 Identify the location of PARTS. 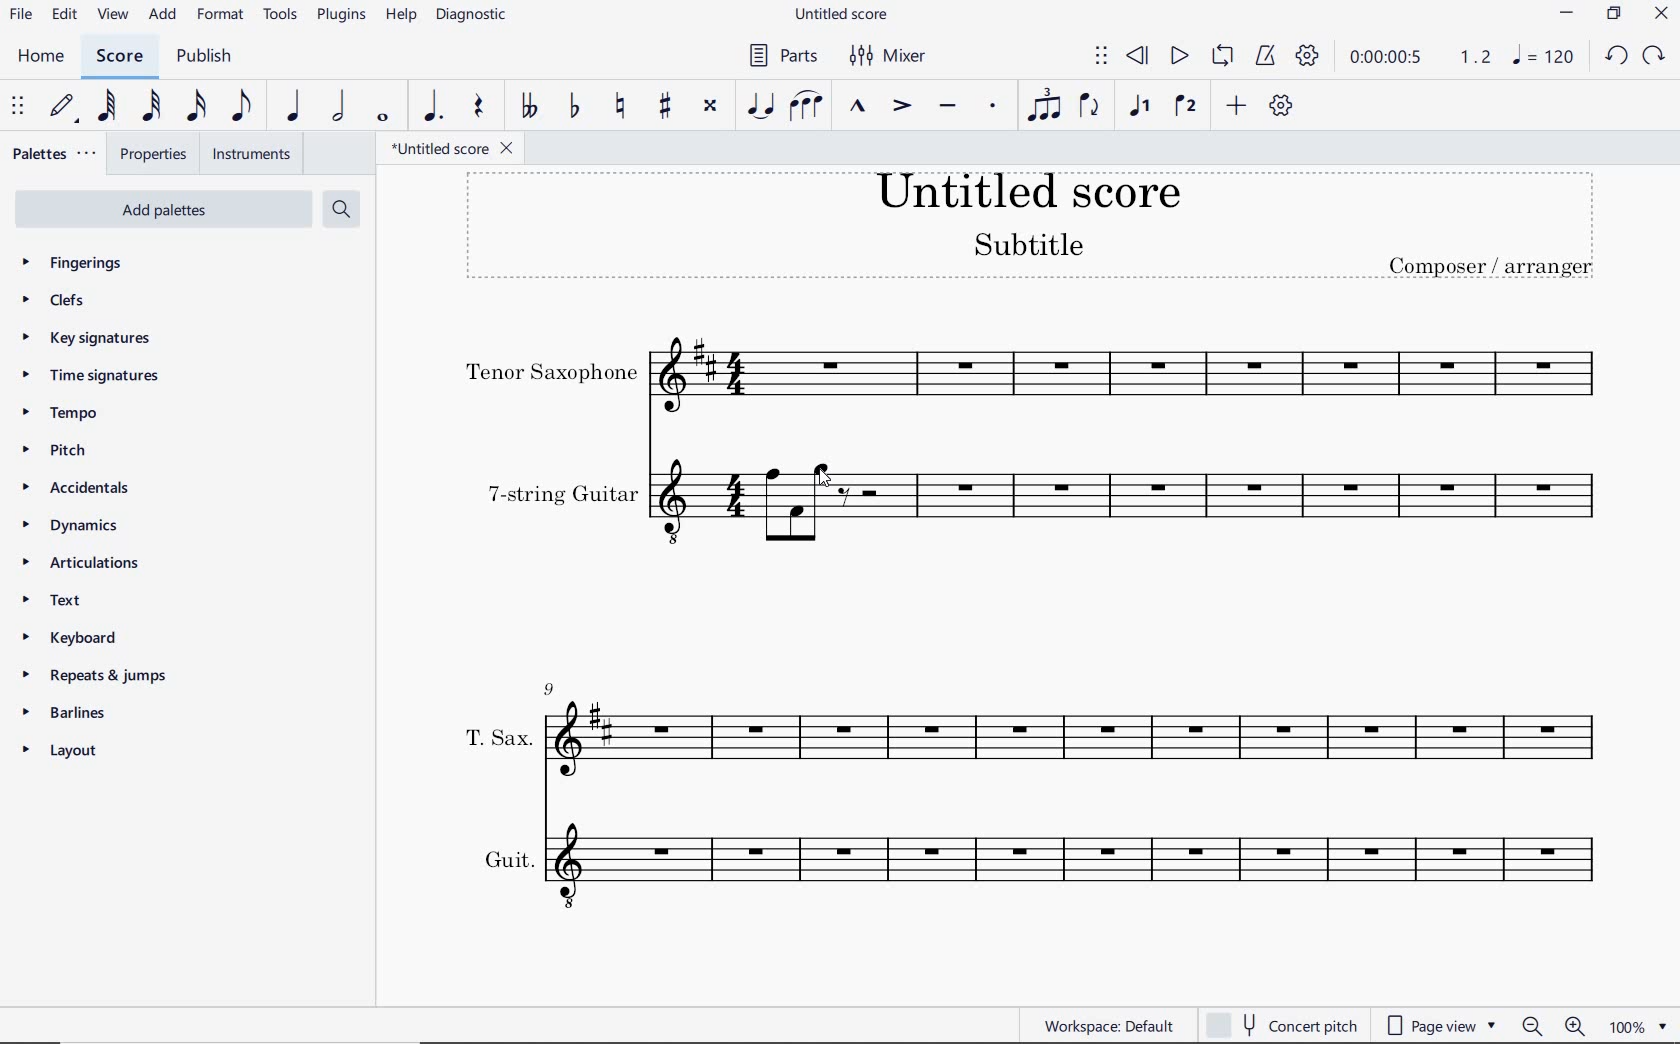
(782, 58).